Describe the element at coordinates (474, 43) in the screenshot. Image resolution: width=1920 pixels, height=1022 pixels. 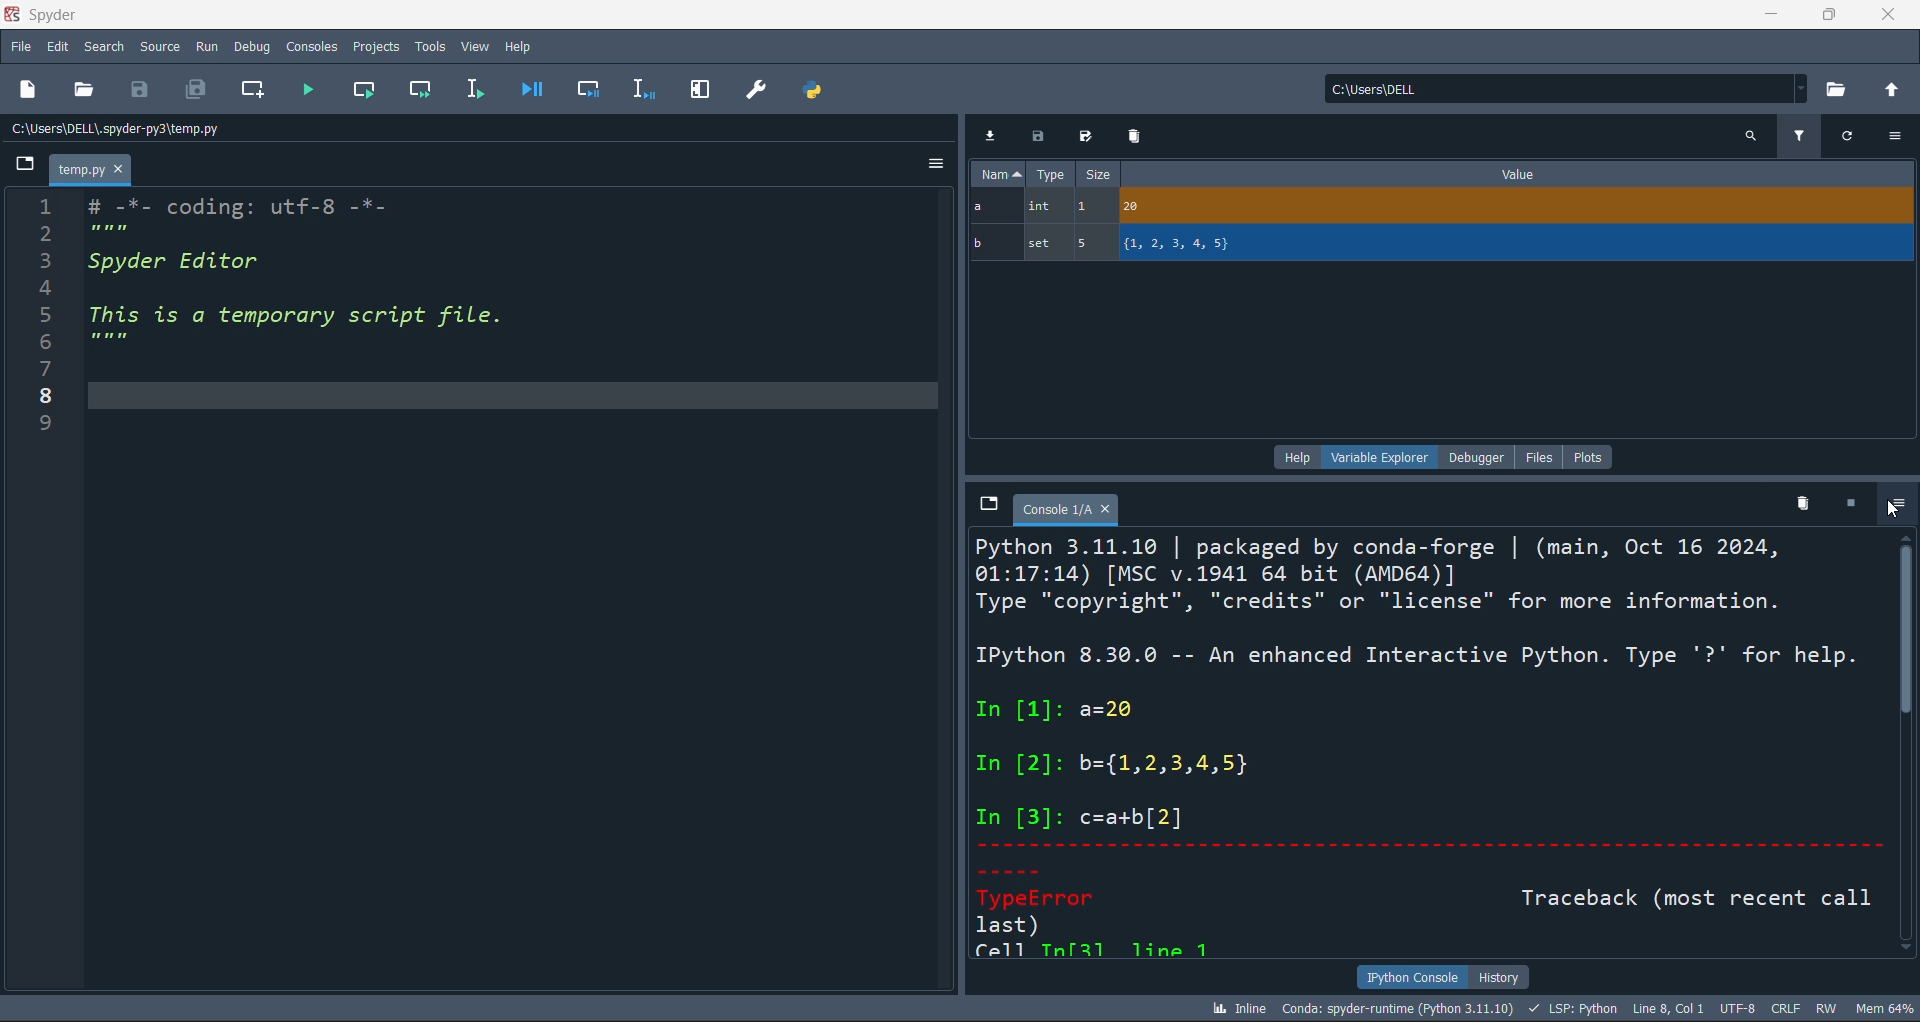
I see `view` at that location.